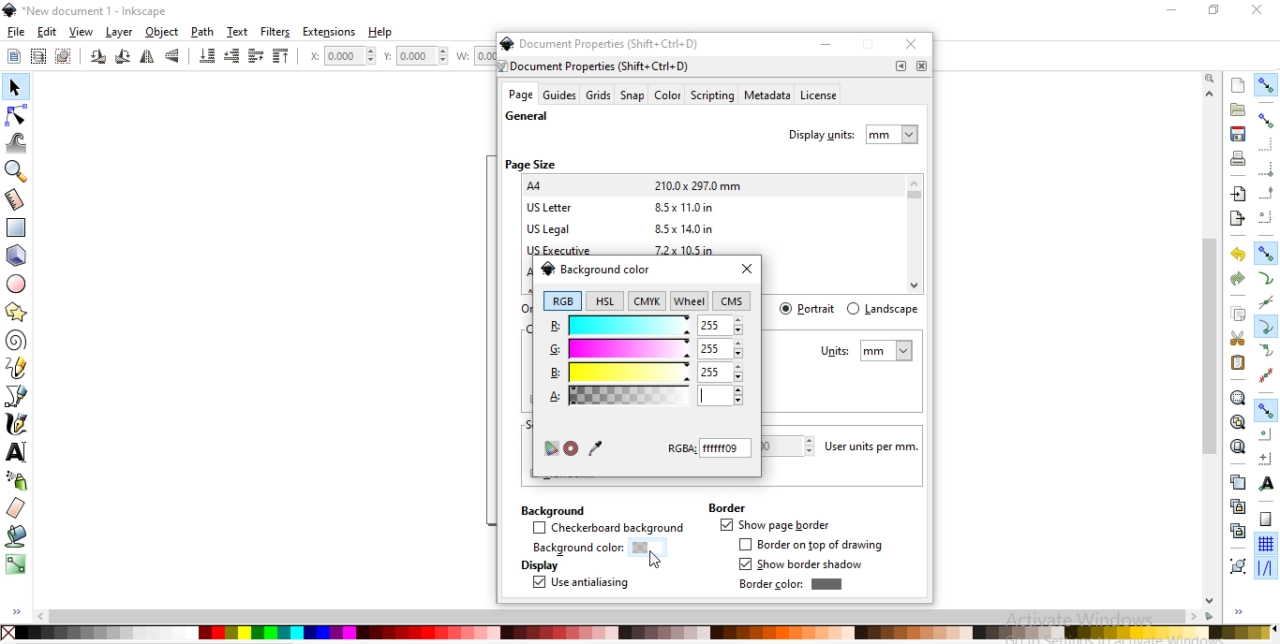 The width and height of the screenshot is (1280, 644). What do you see at coordinates (766, 96) in the screenshot?
I see `metadata` at bounding box center [766, 96].